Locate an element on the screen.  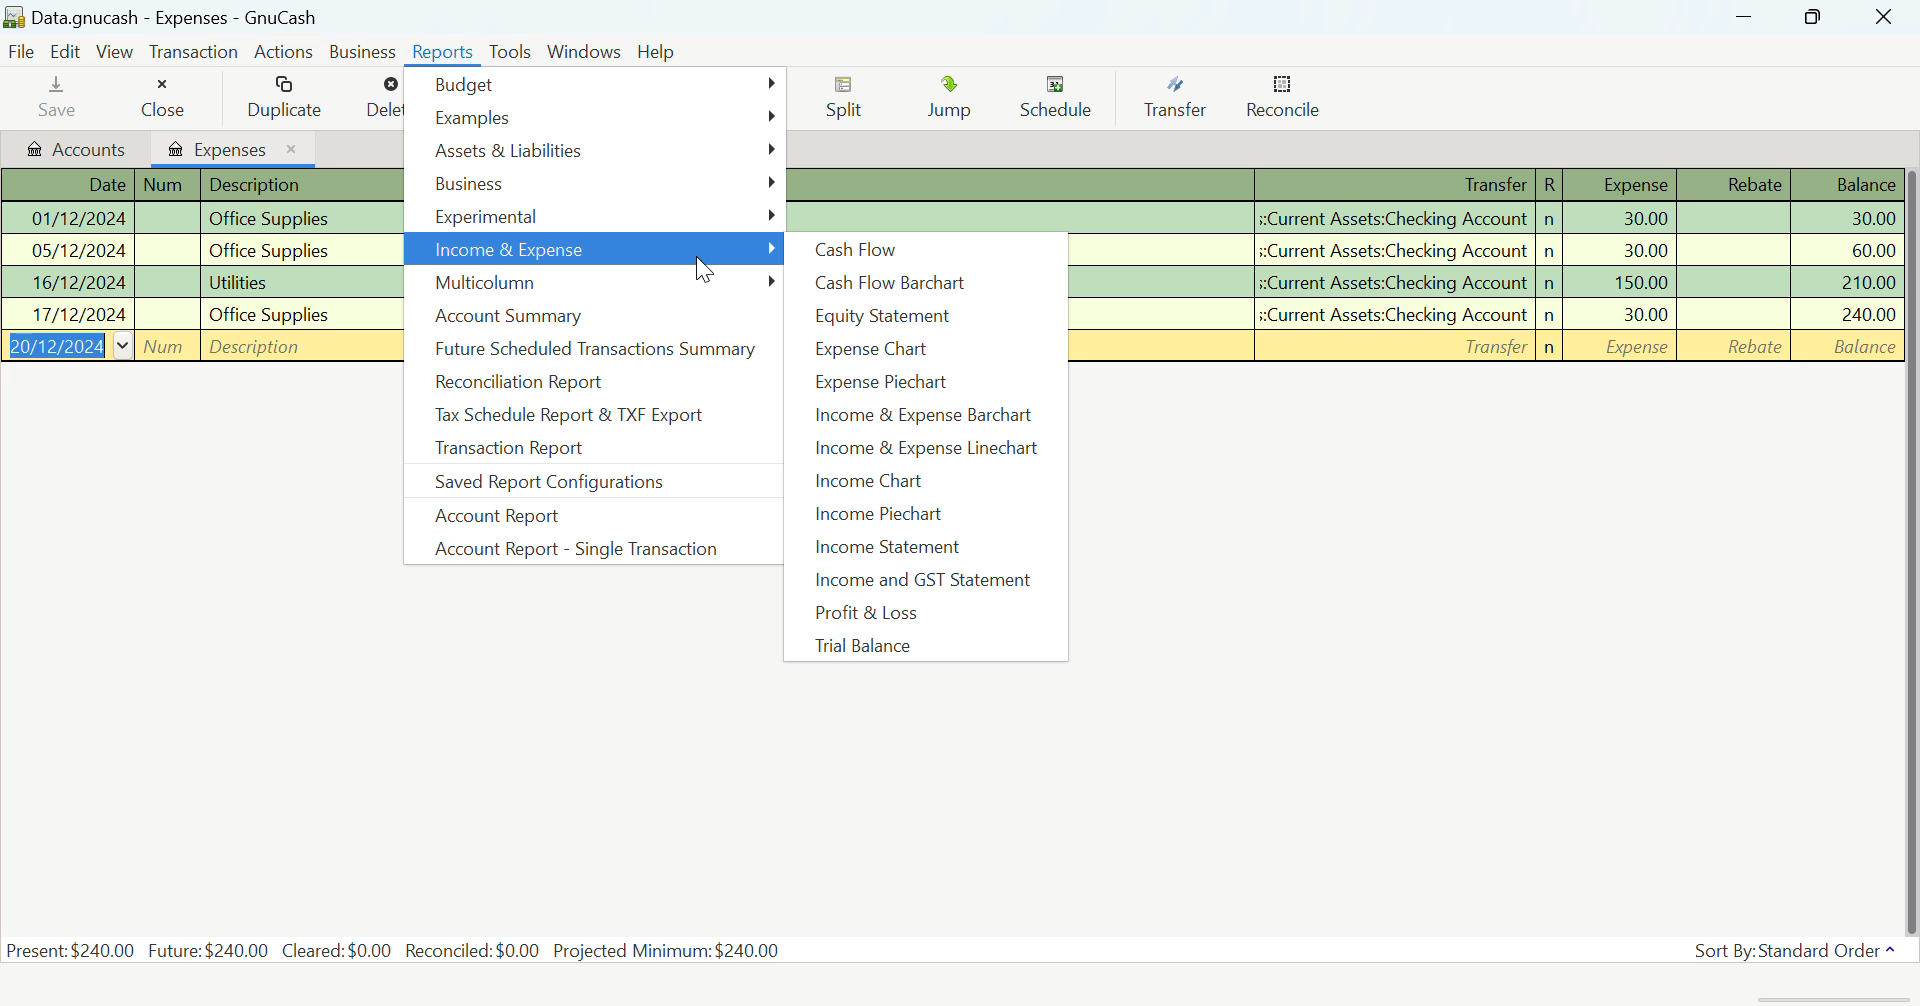
Office Supplies Transaction is located at coordinates (193, 282).